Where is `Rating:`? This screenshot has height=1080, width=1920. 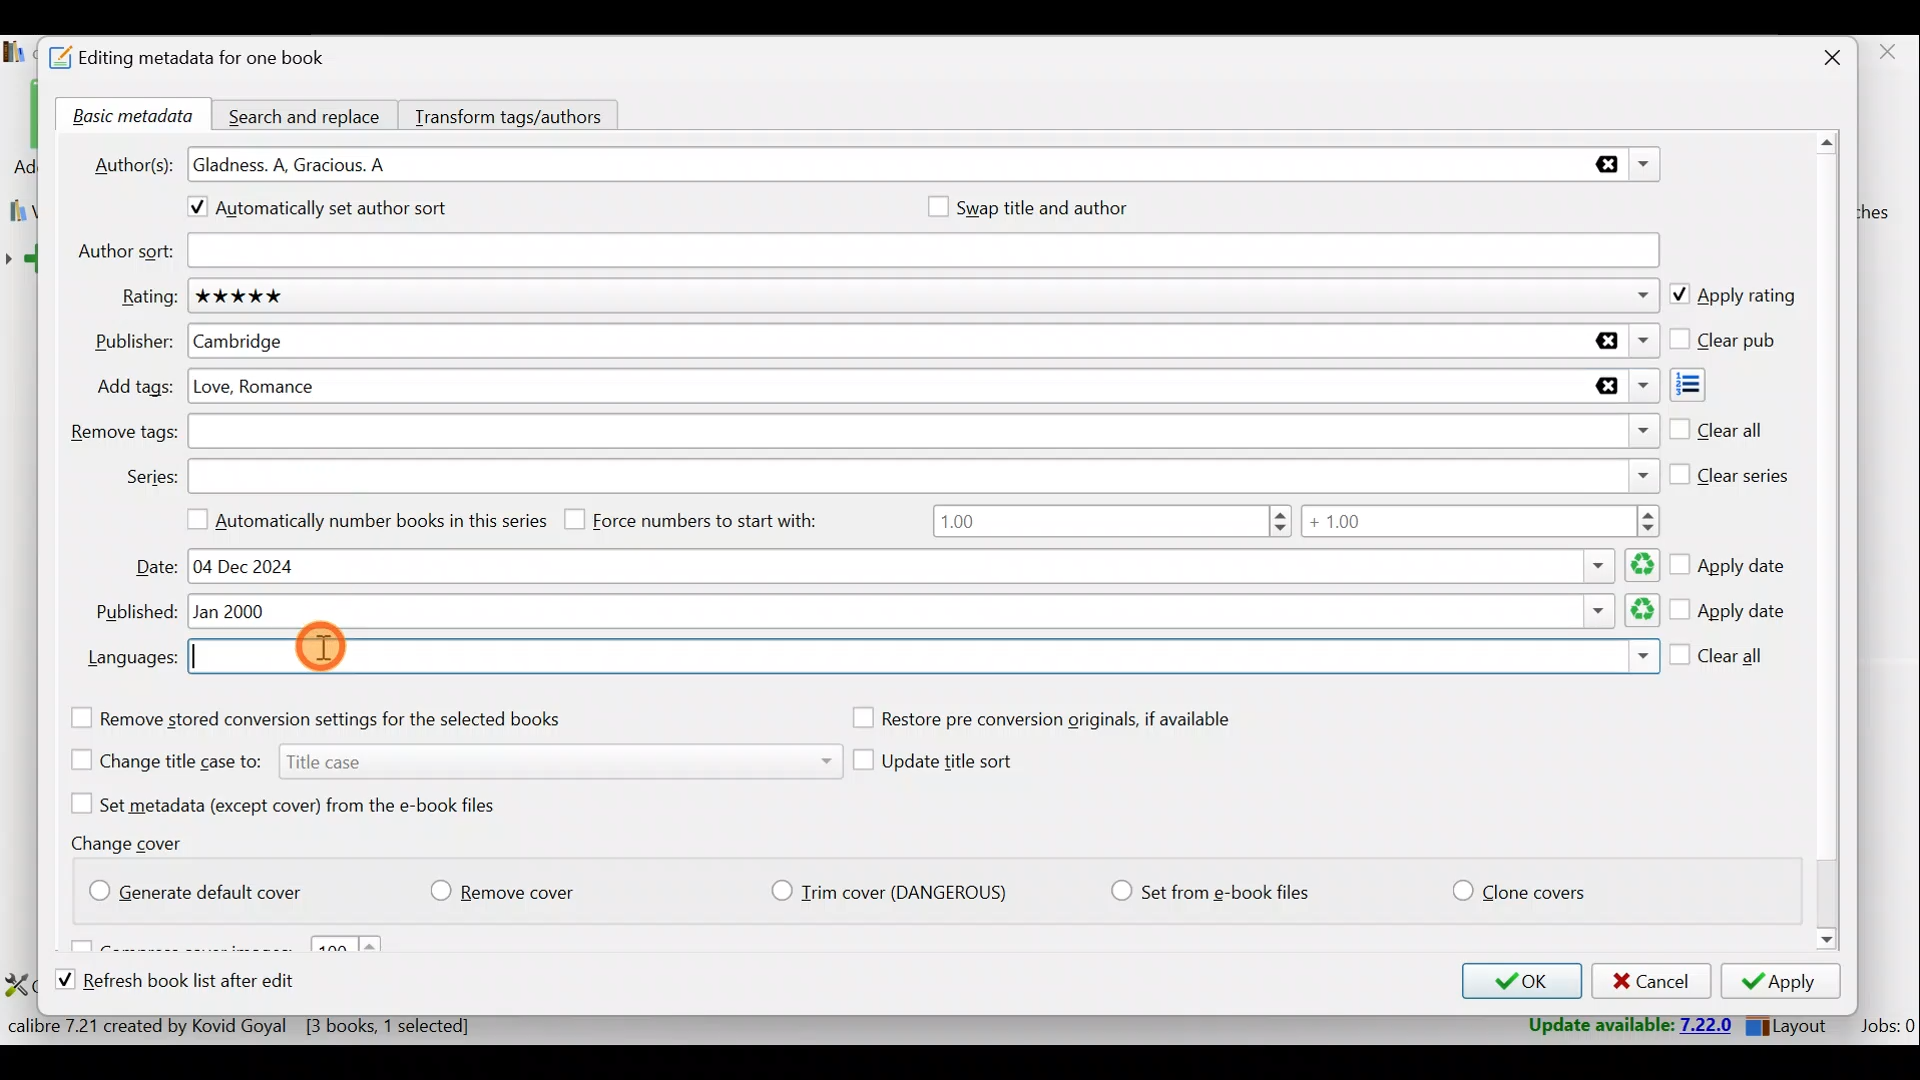 Rating: is located at coordinates (148, 297).